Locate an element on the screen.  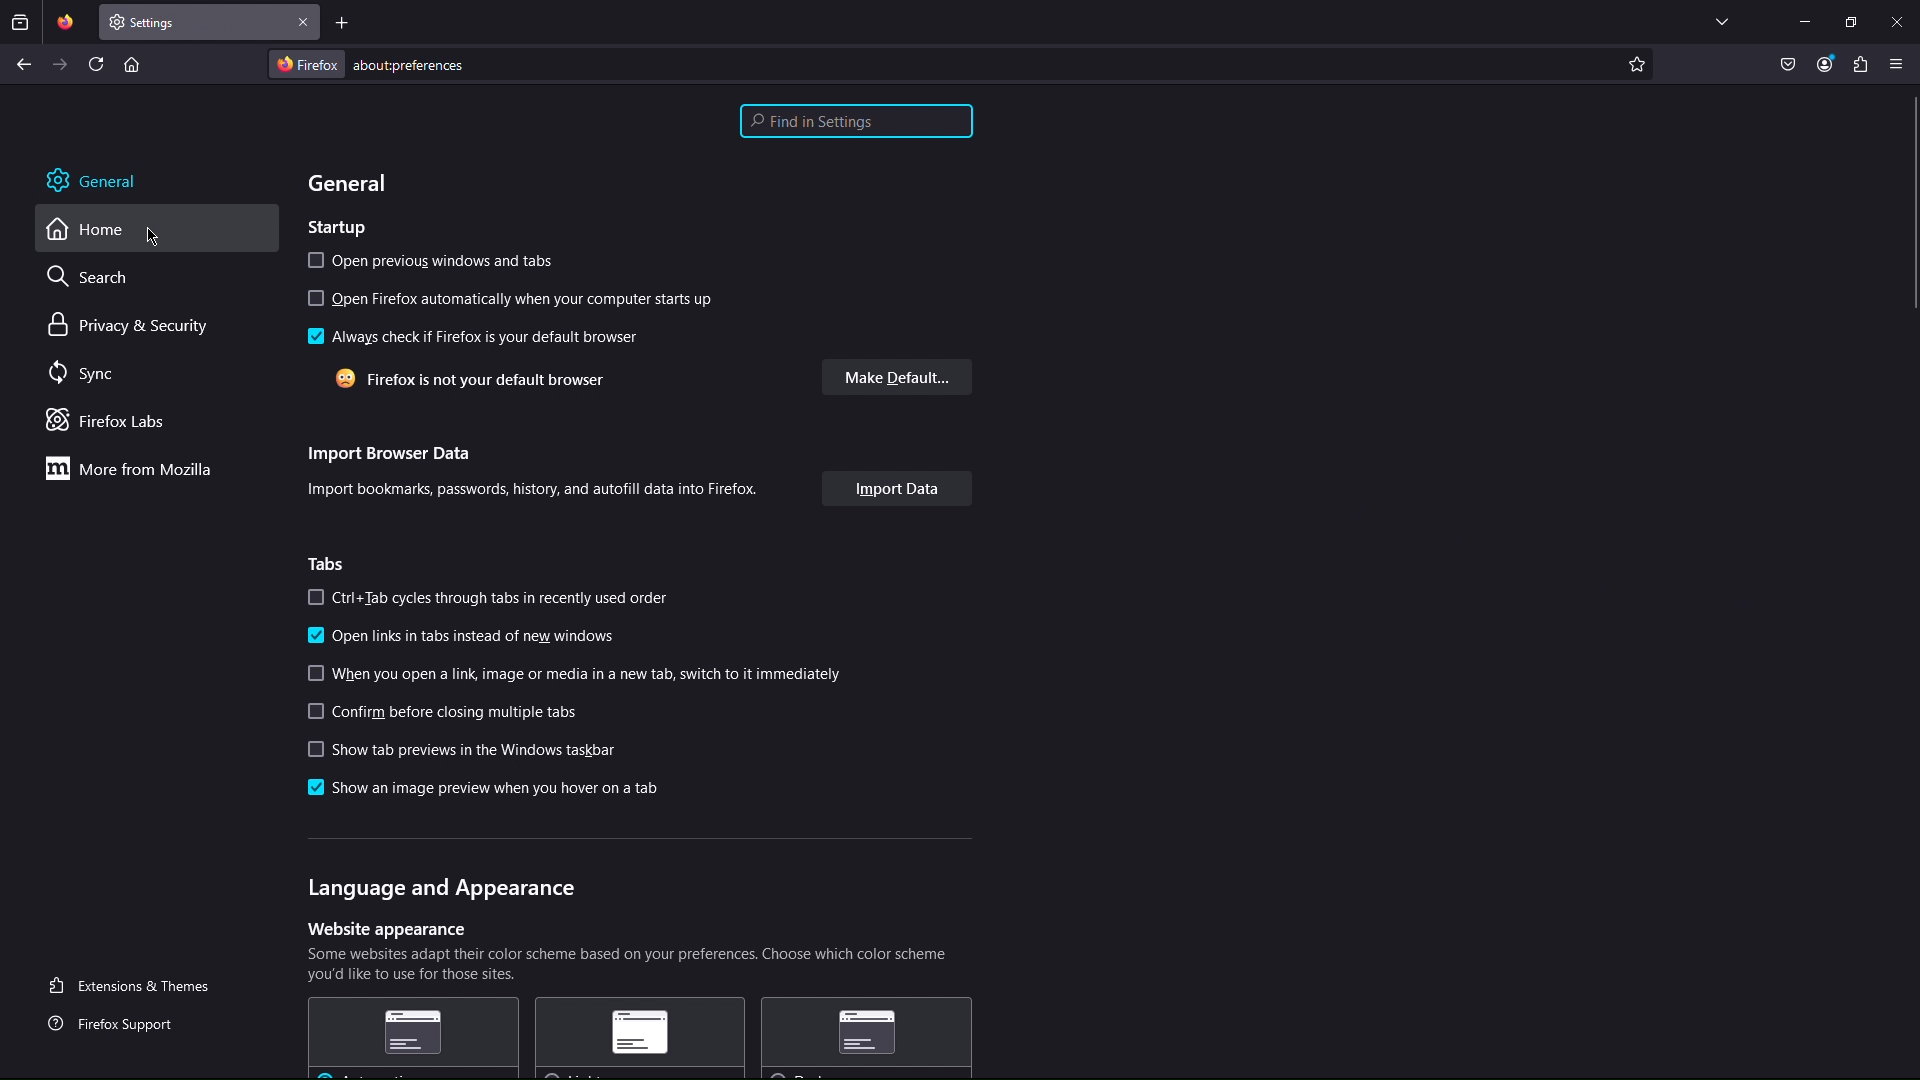
General is located at coordinates (91, 179).